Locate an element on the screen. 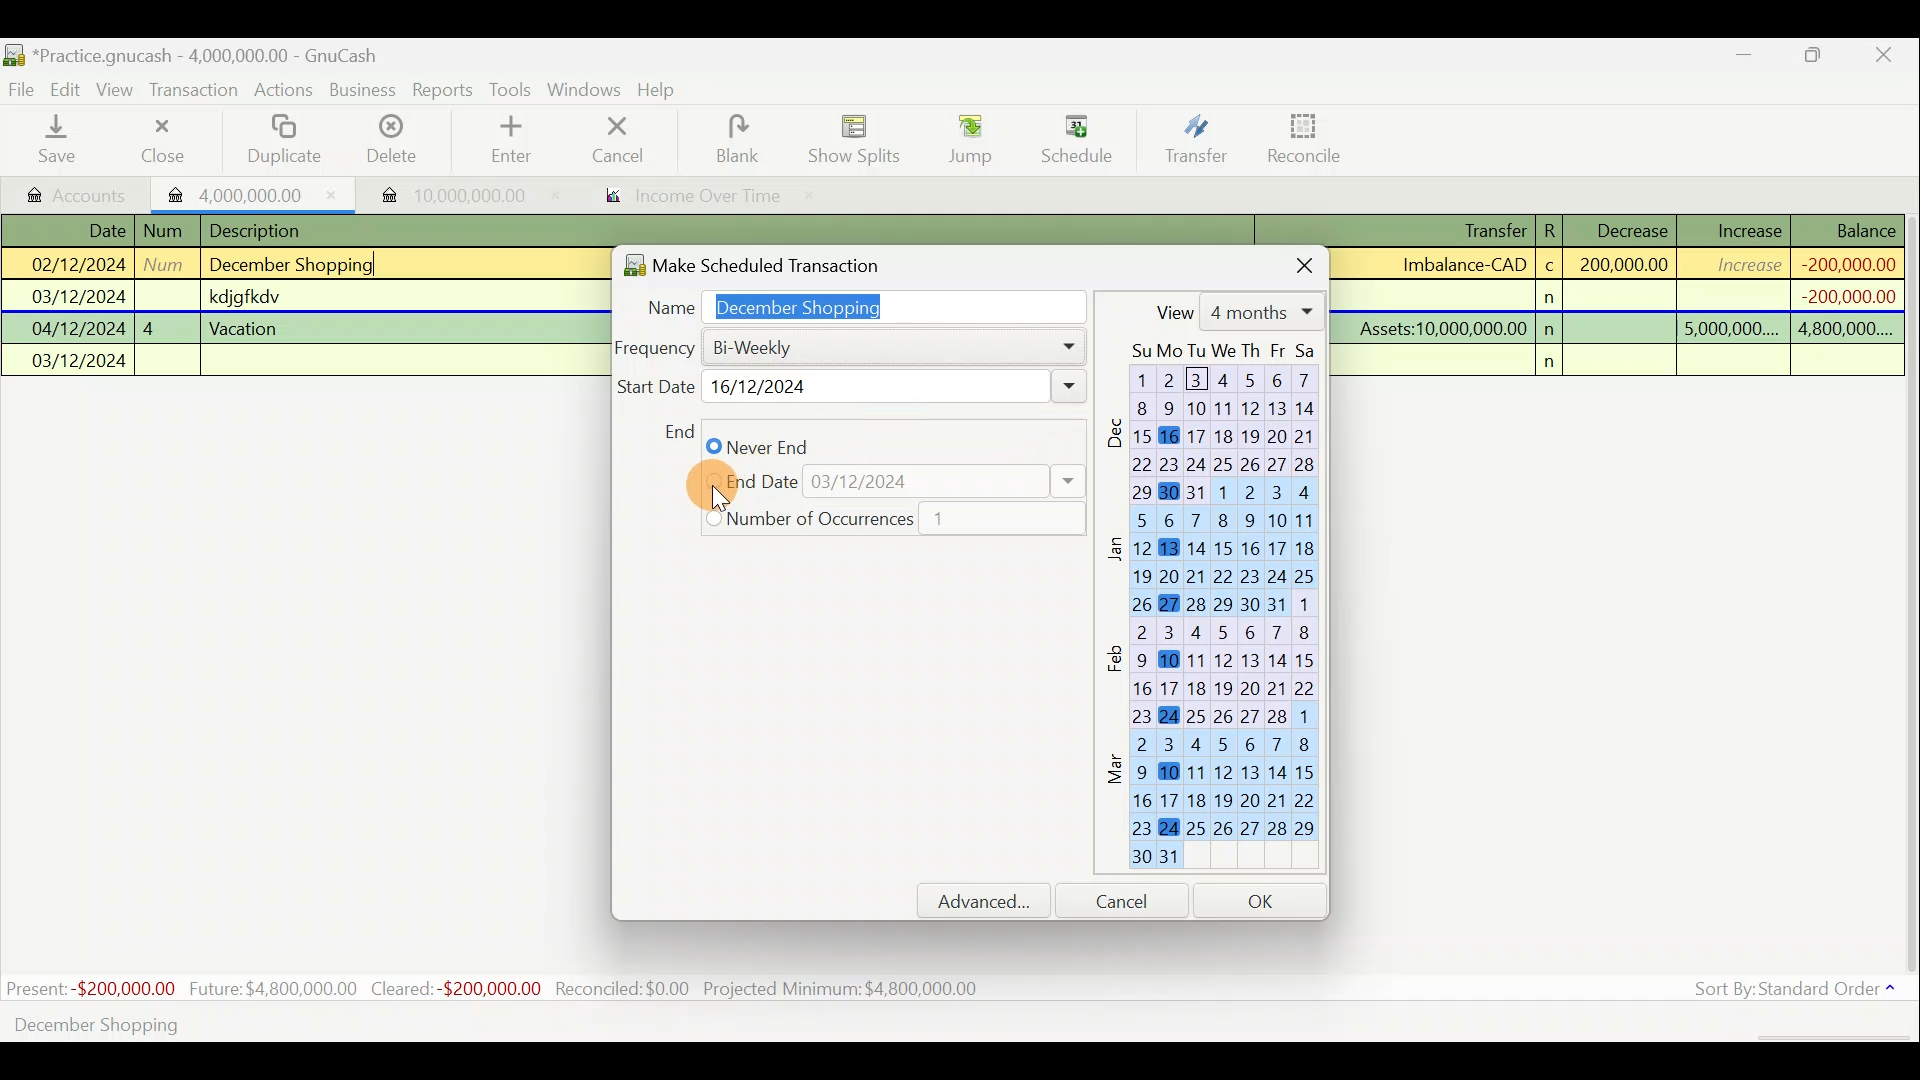  Document name is located at coordinates (215, 57).